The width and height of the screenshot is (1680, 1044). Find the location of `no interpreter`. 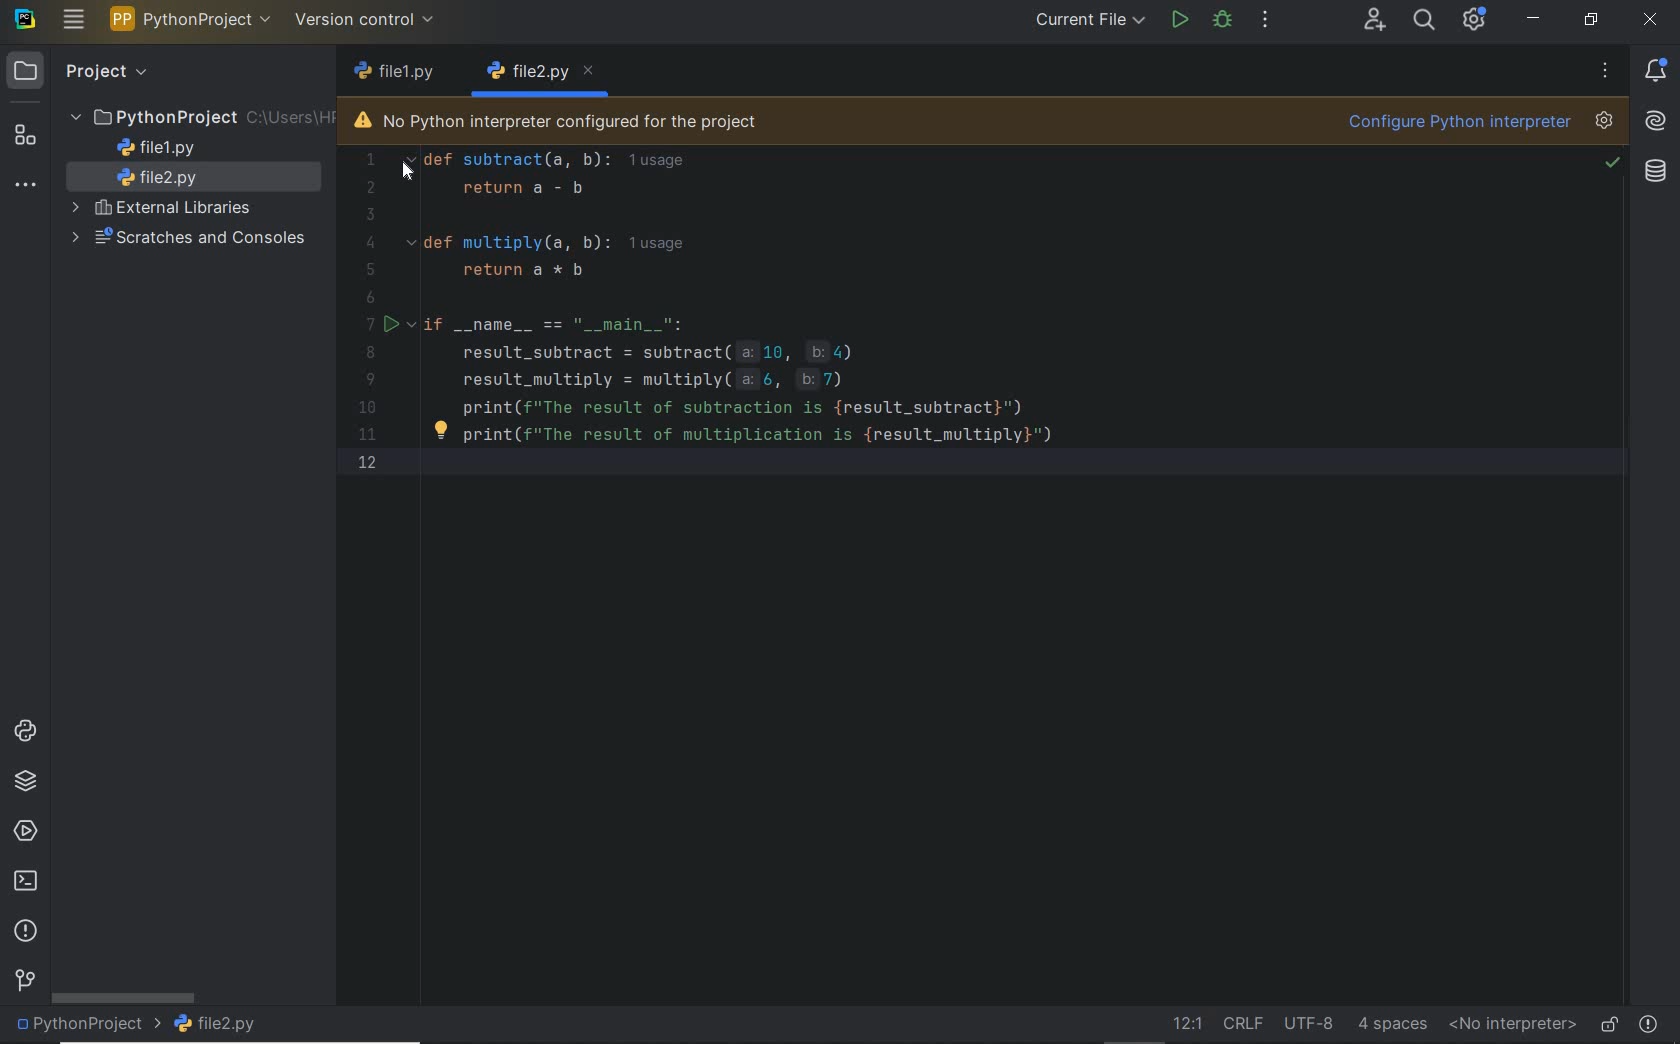

no interpreter is located at coordinates (1512, 1025).